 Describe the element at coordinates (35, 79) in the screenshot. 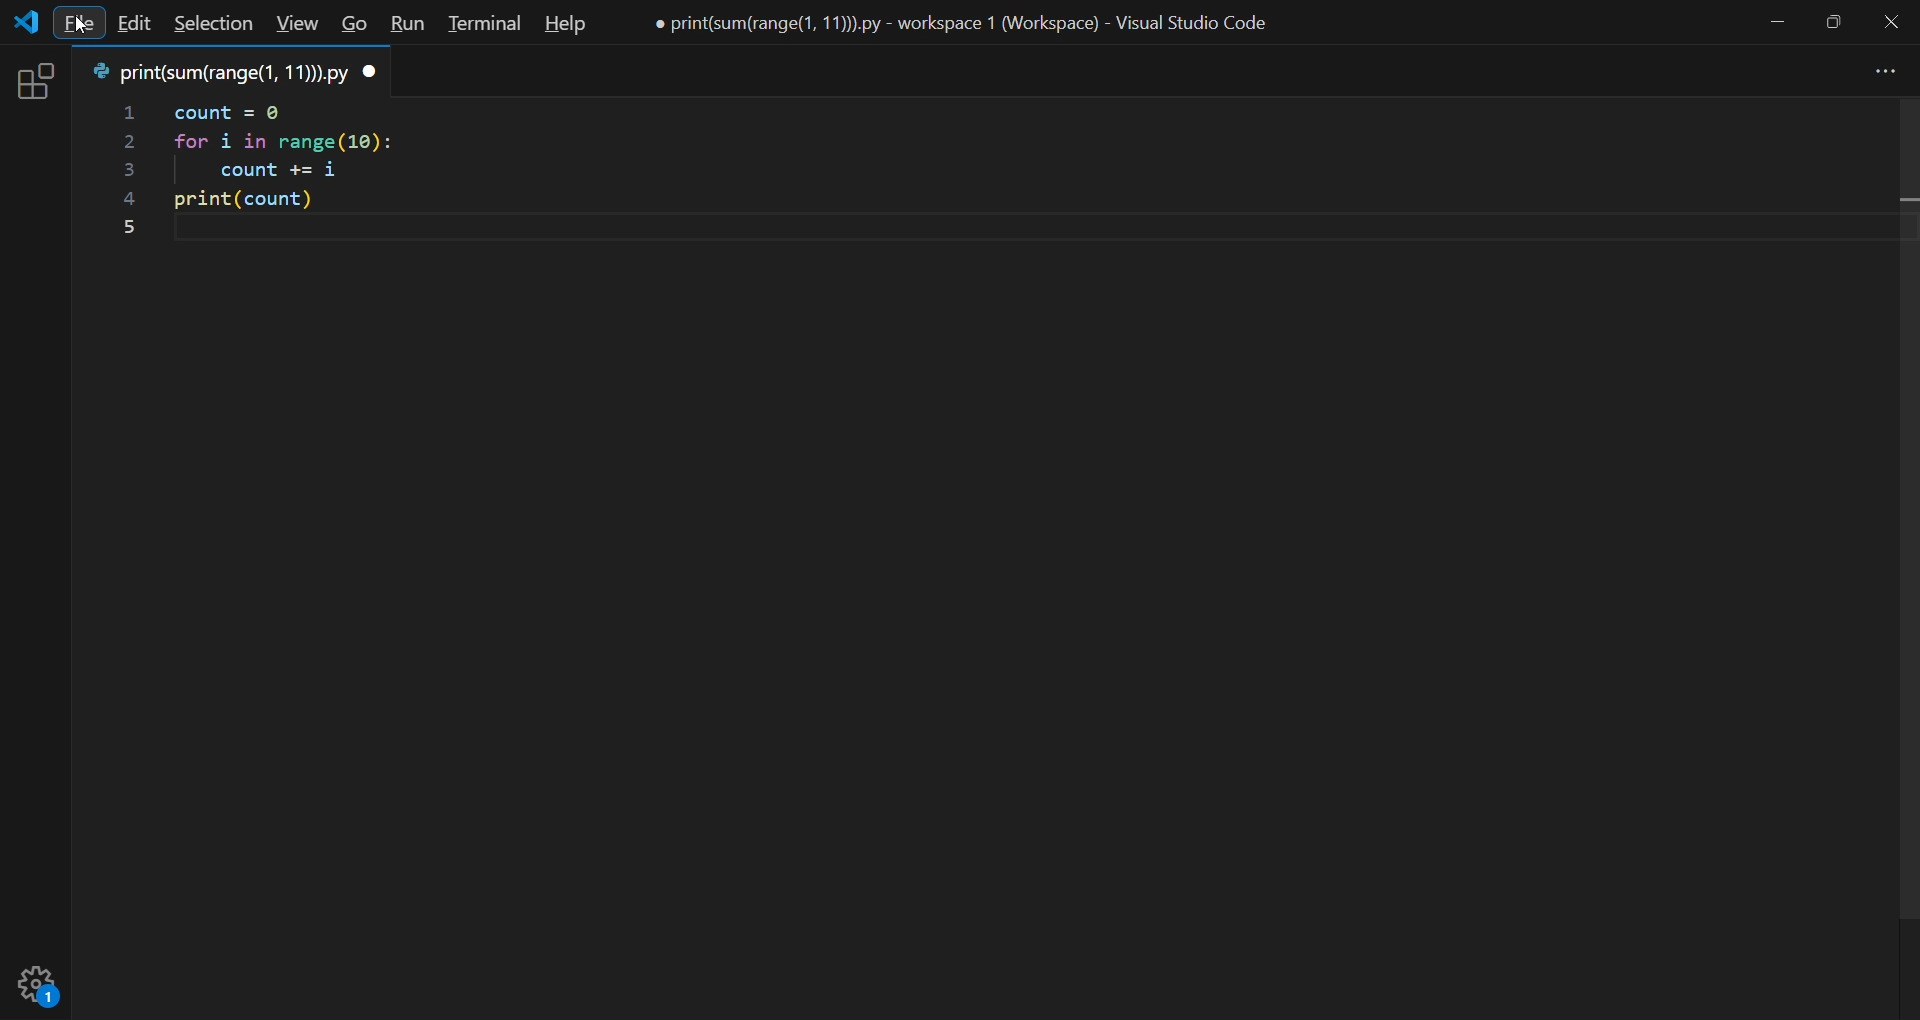

I see `extension` at that location.